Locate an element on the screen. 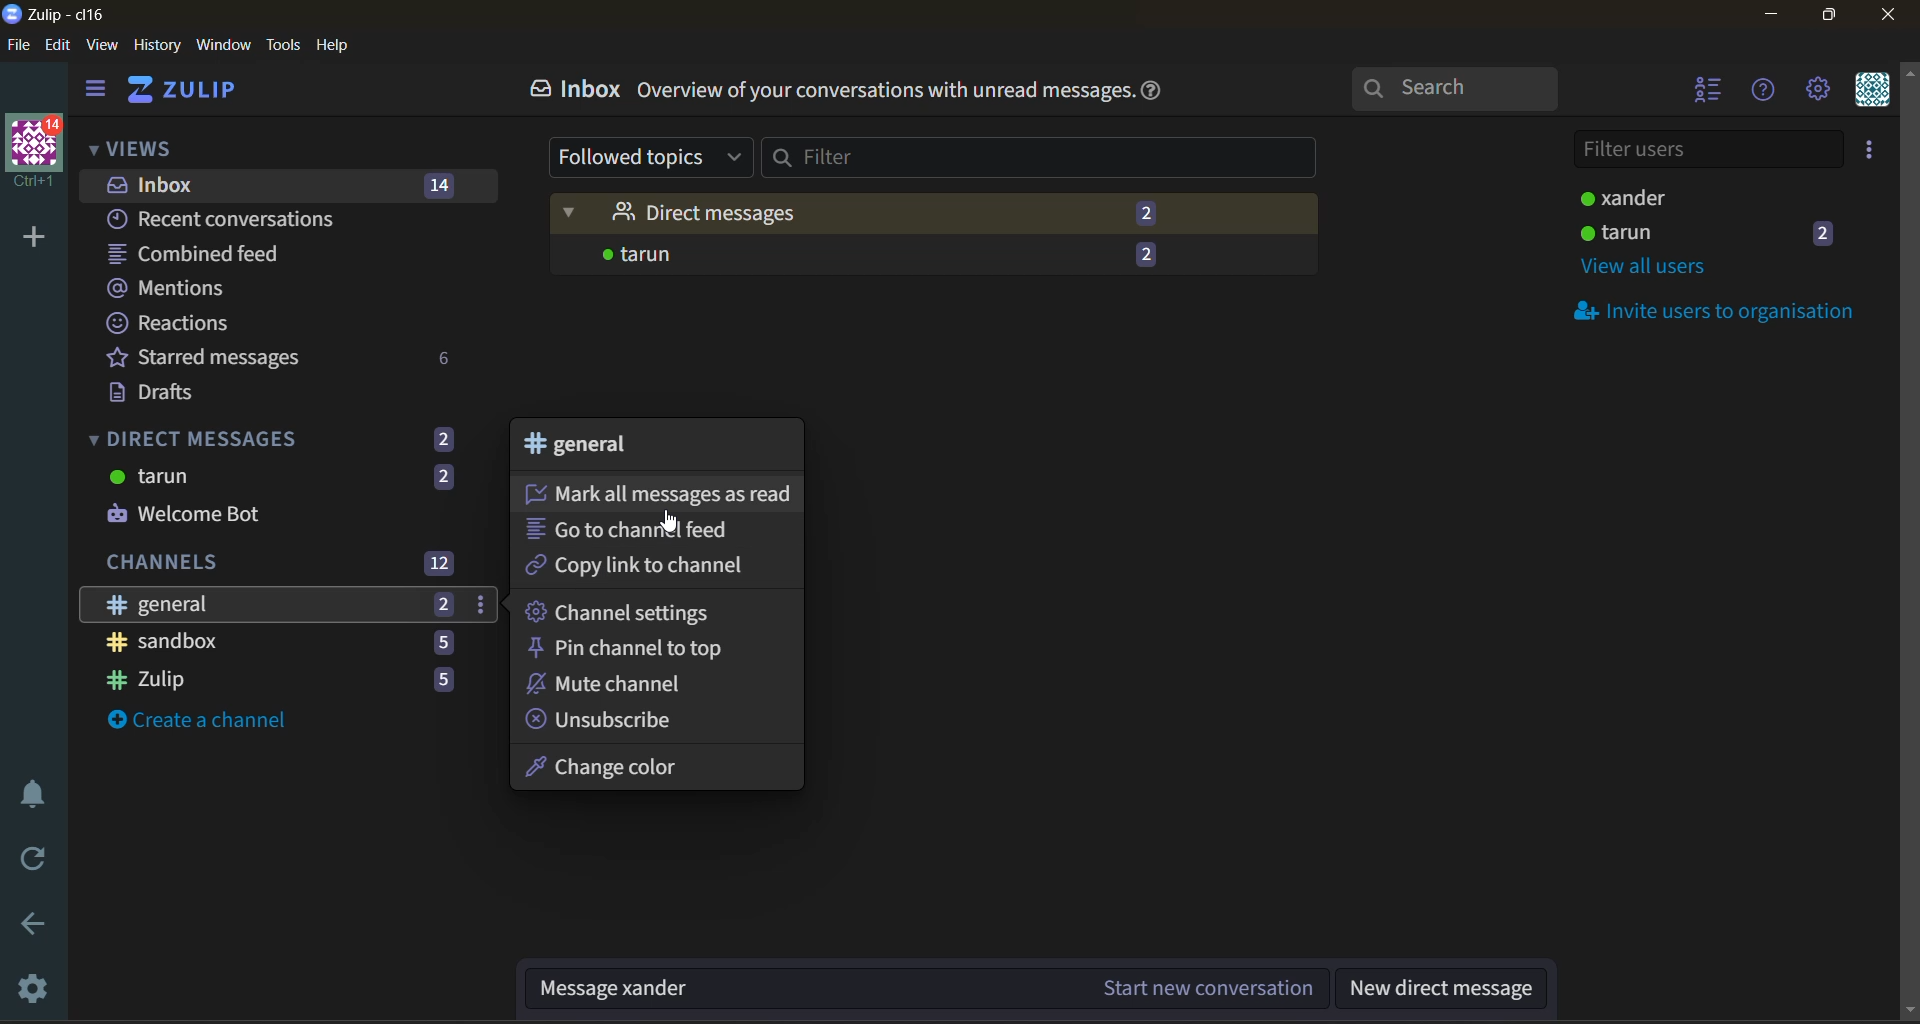 The width and height of the screenshot is (1920, 1024). help is located at coordinates (1157, 96).